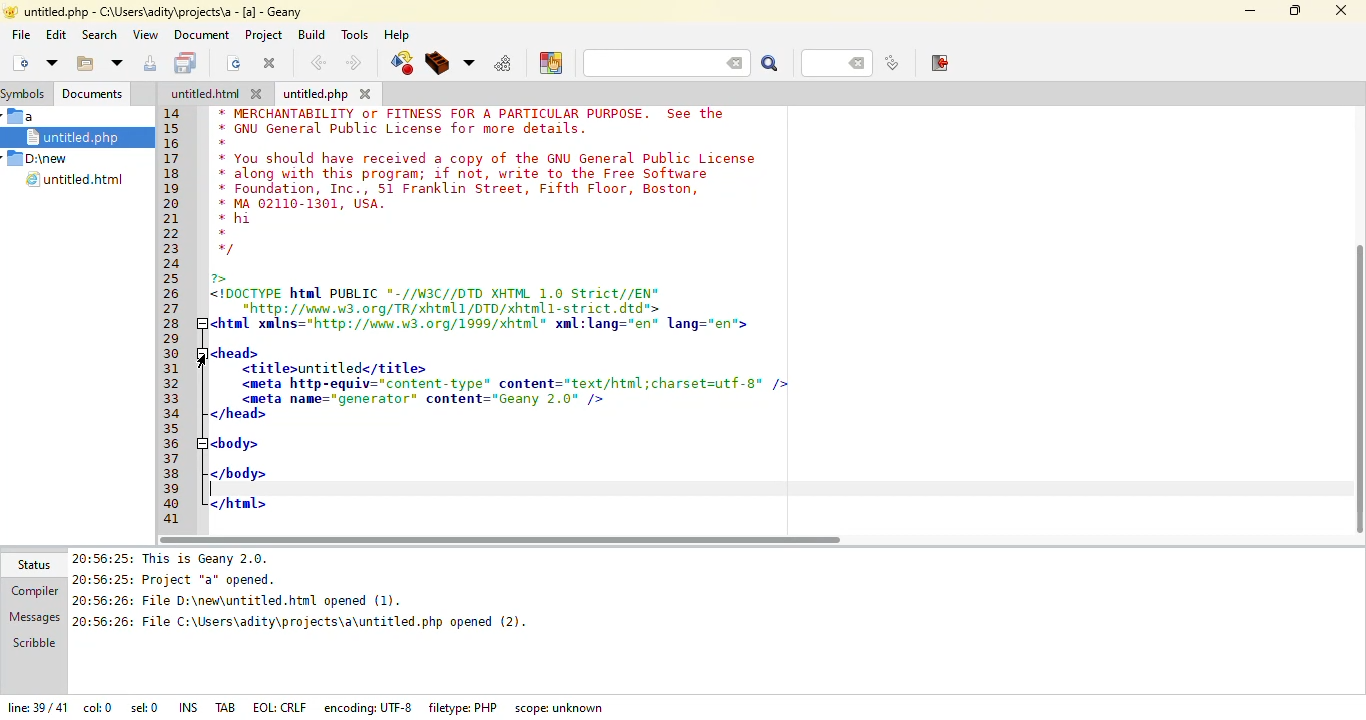 Image resolution: width=1366 pixels, height=720 pixels. I want to click on documents, so click(93, 93).